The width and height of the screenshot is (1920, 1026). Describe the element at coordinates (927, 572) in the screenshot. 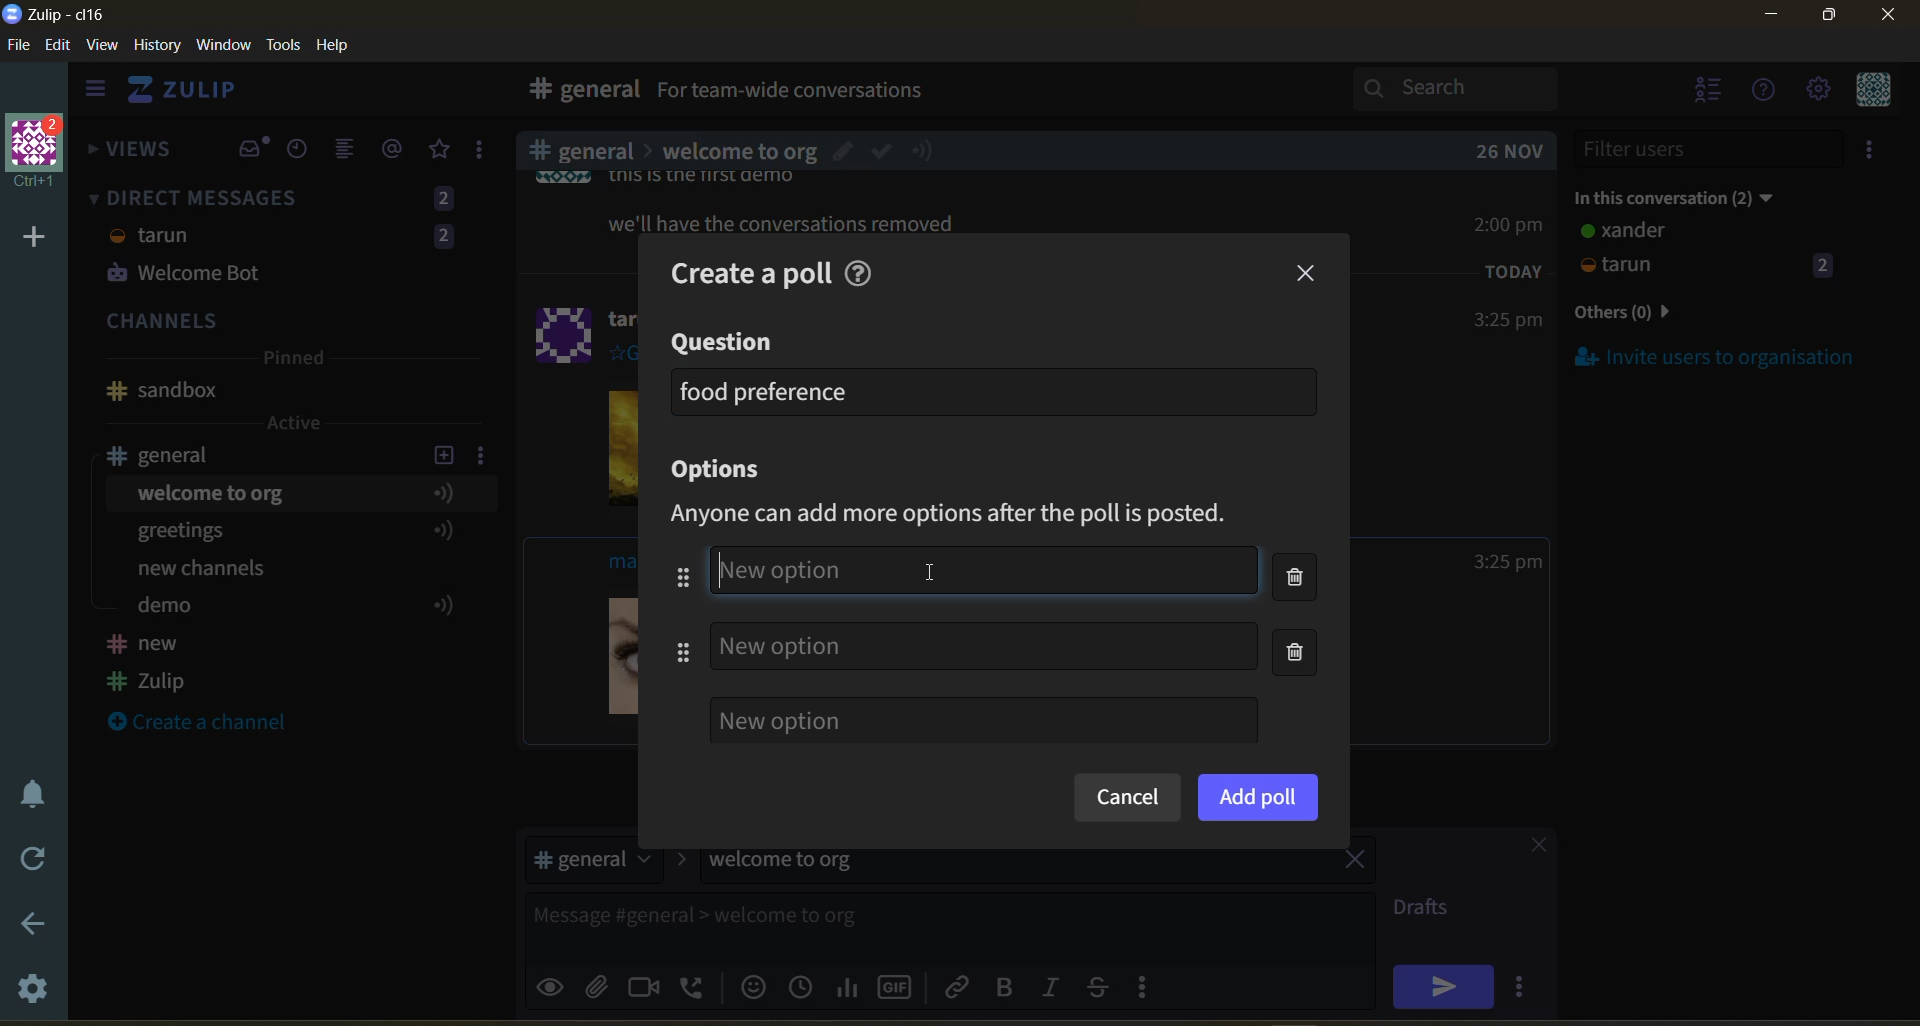

I see `cursor` at that location.